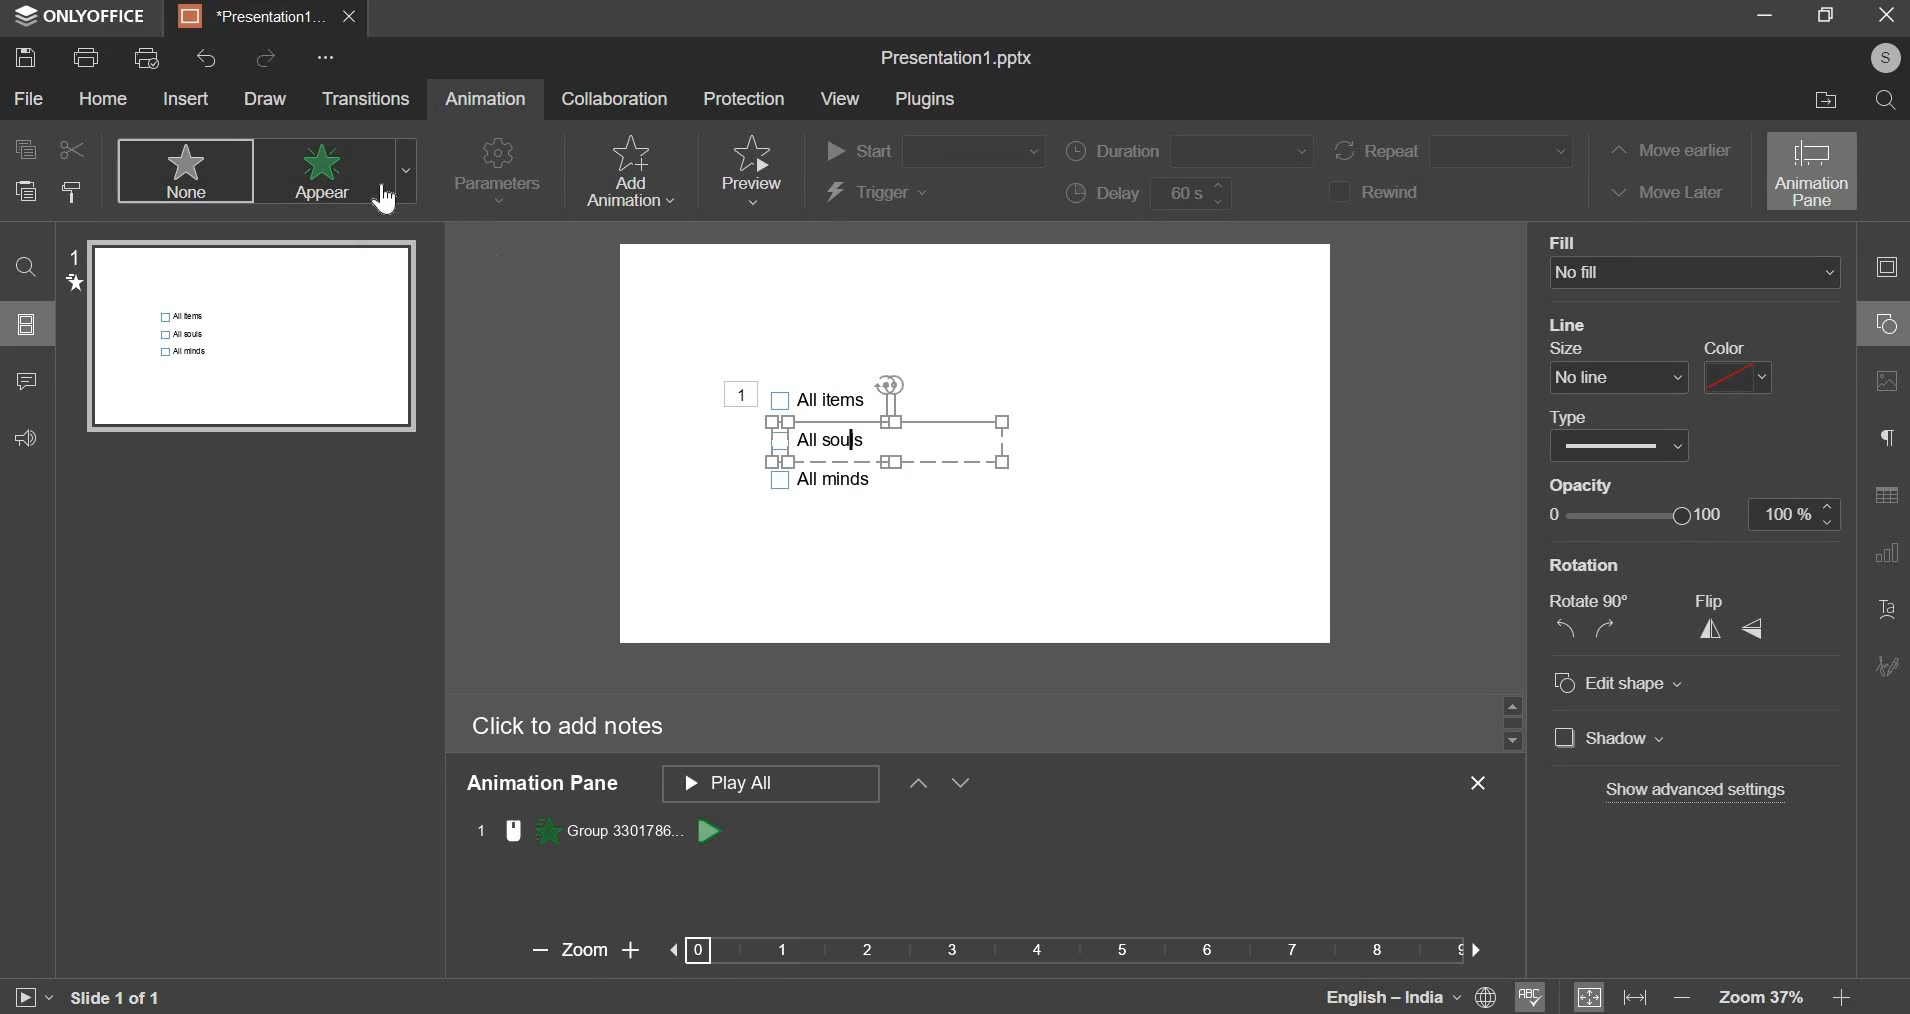  Describe the element at coordinates (1187, 151) in the screenshot. I see `duration` at that location.